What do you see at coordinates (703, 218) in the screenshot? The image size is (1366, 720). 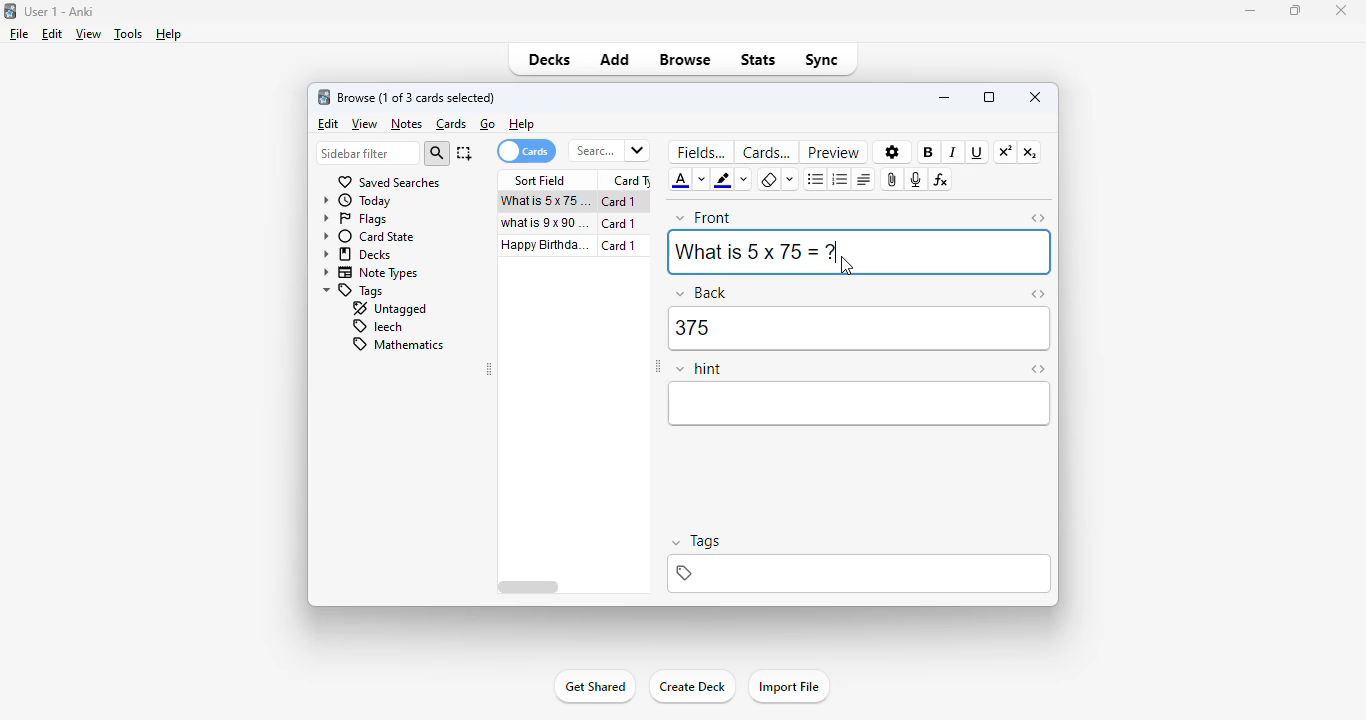 I see `front` at bounding box center [703, 218].